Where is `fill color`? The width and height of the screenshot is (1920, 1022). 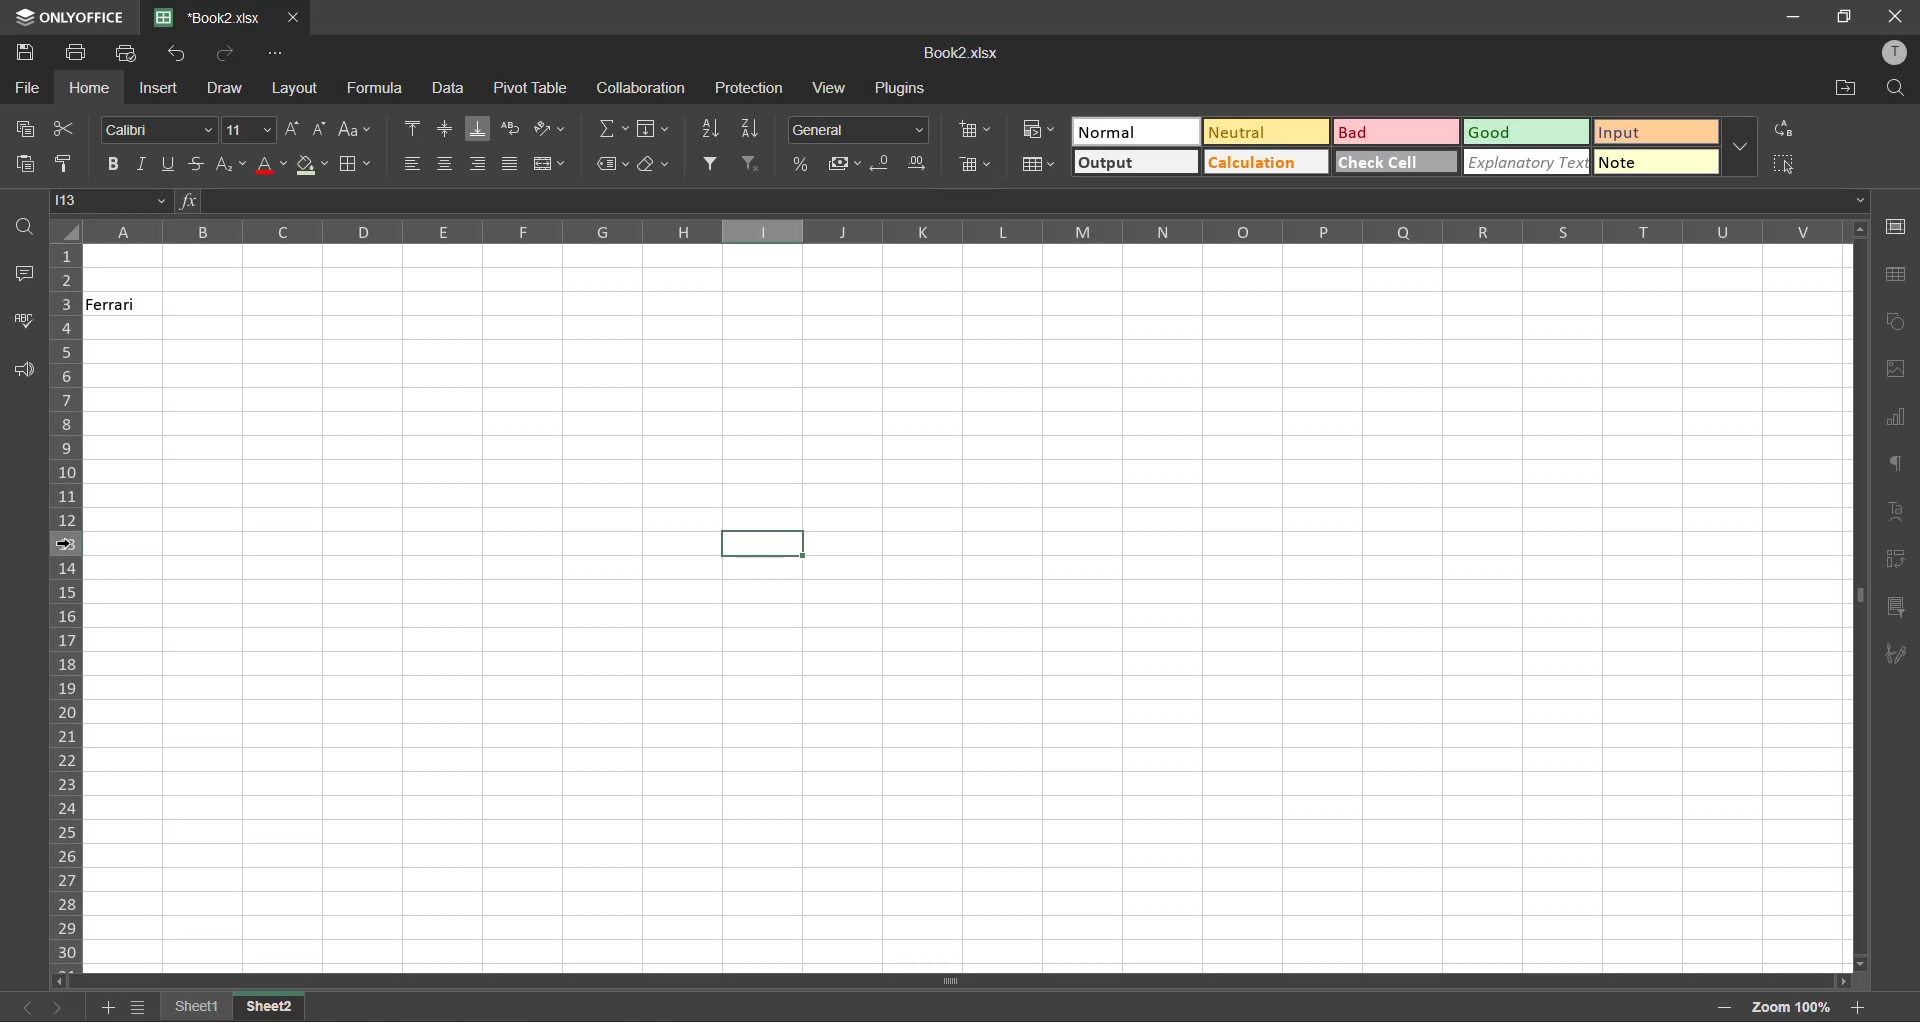
fill color is located at coordinates (310, 166).